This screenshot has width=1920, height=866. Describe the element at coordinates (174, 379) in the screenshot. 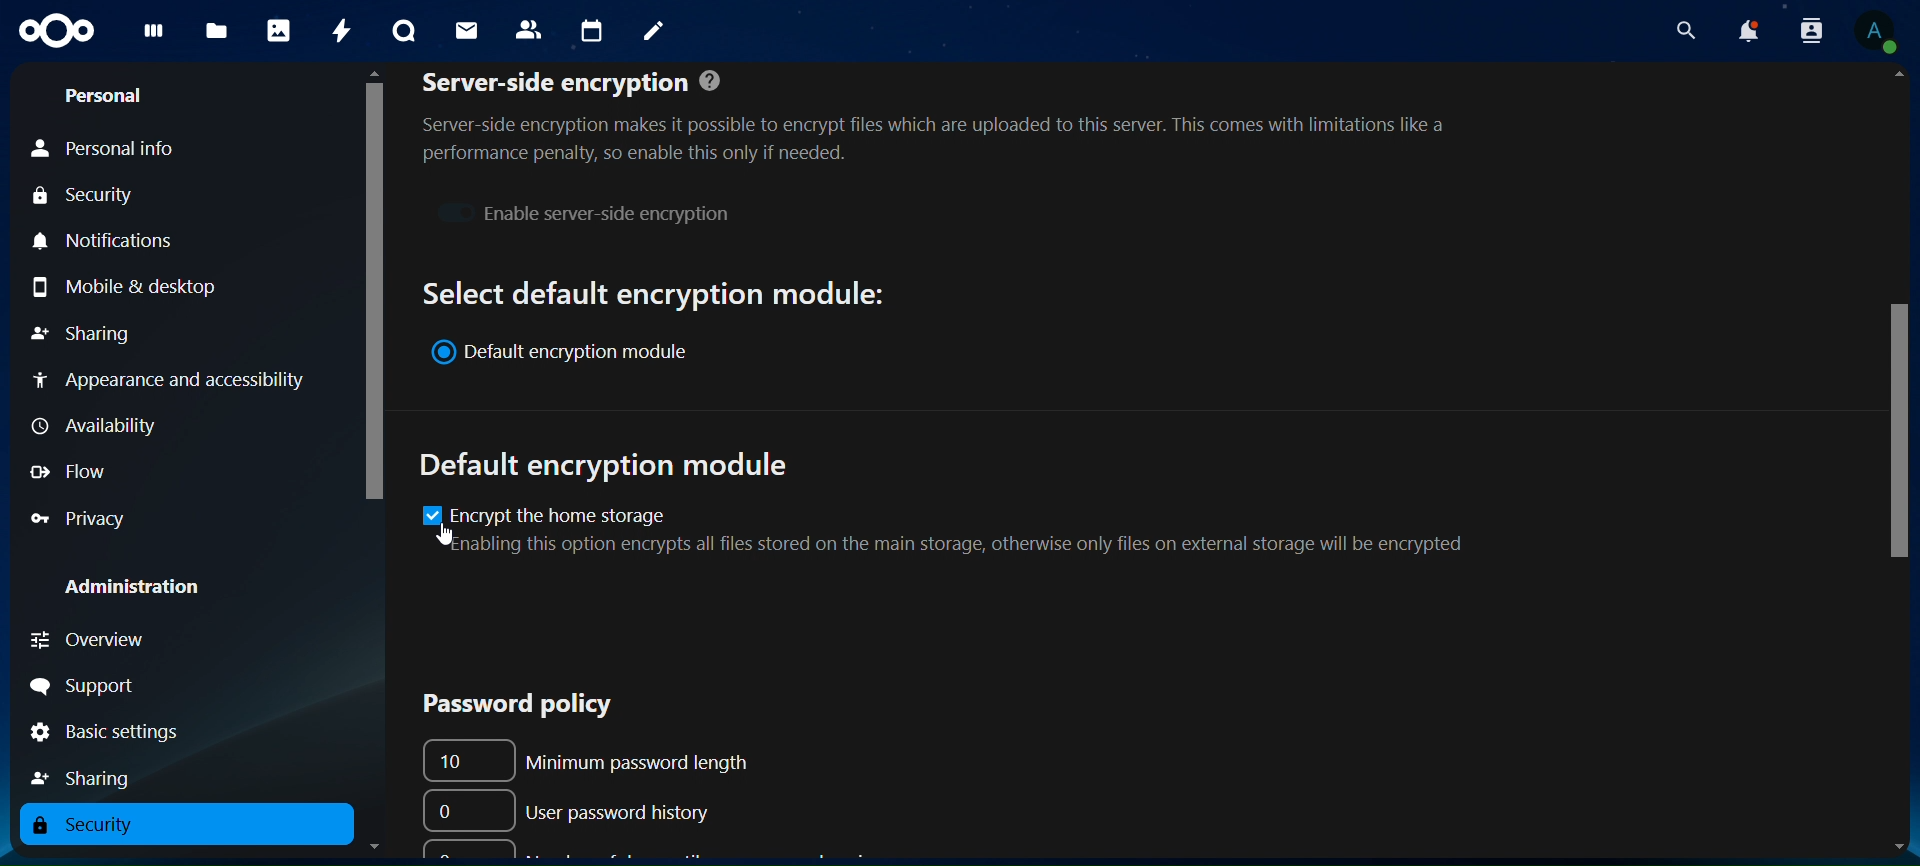

I see `appearance and accessibilty` at that location.